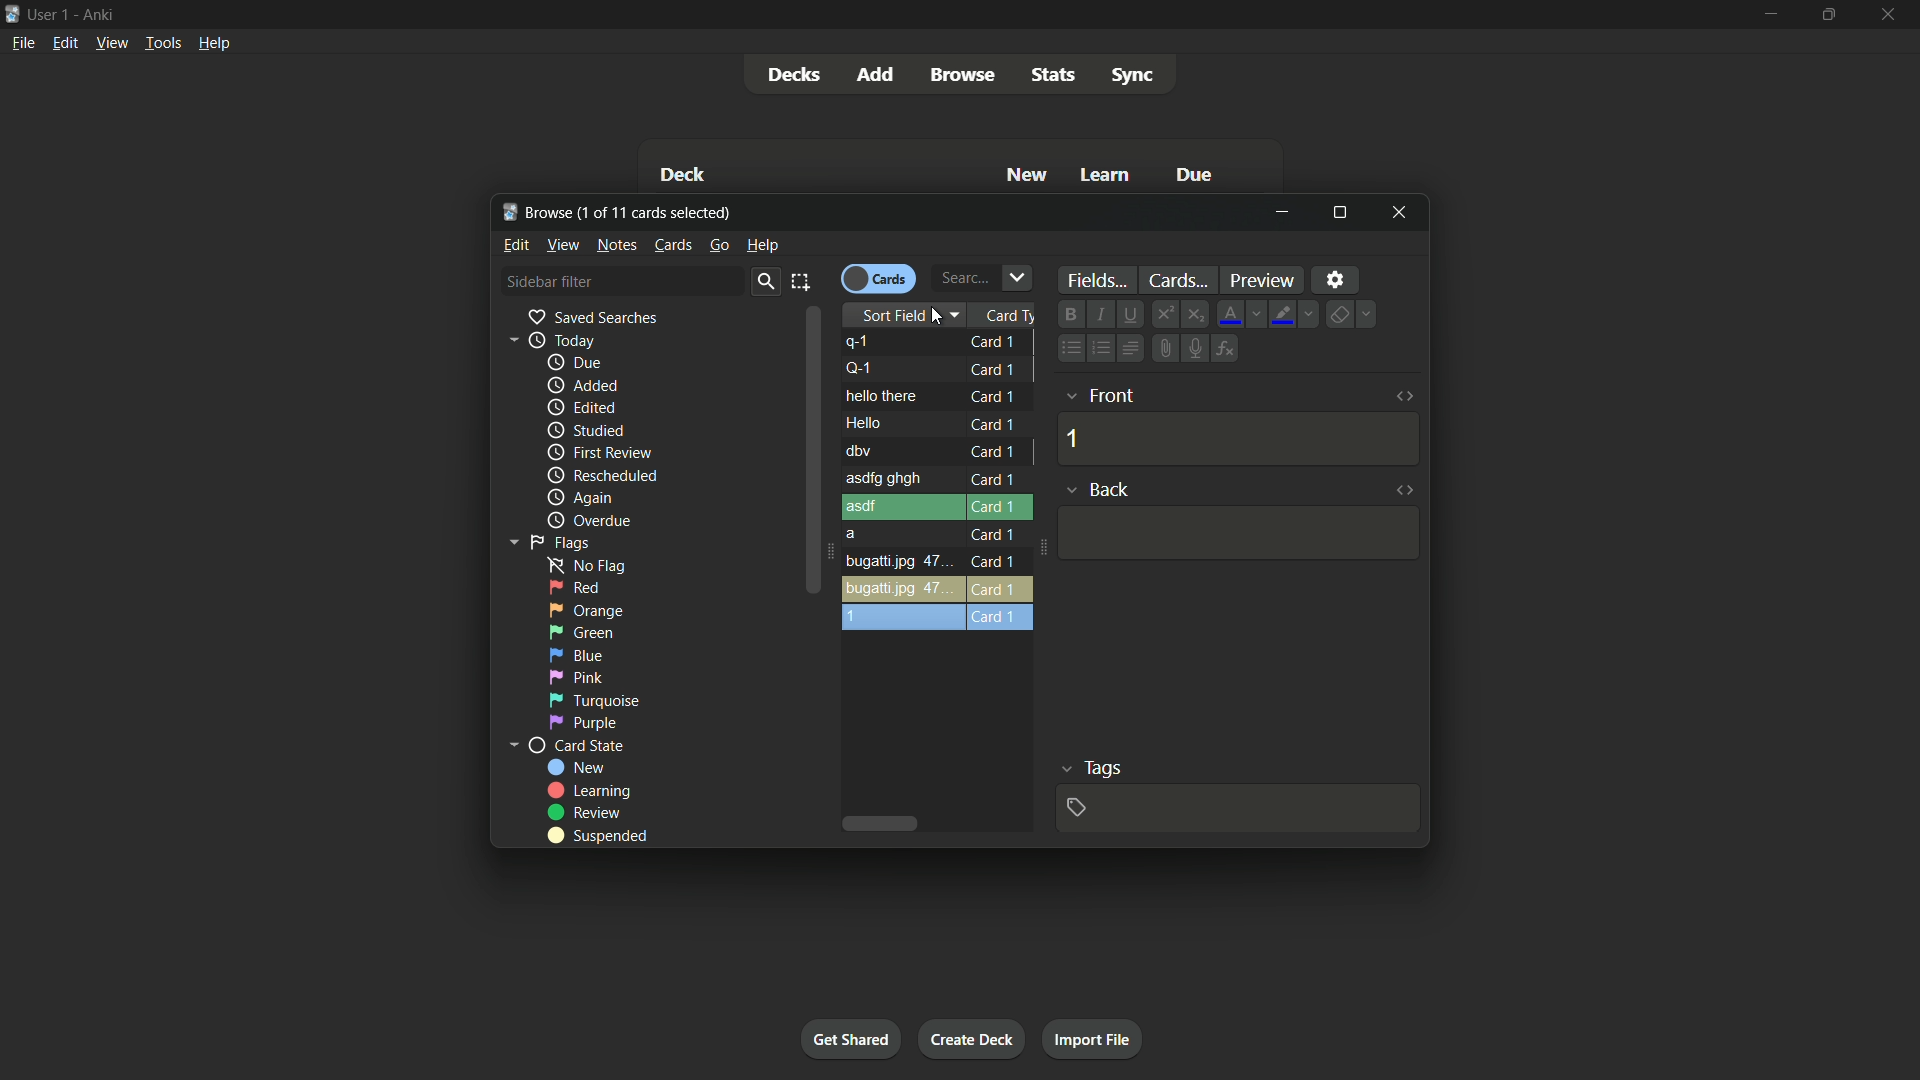  Describe the element at coordinates (1163, 348) in the screenshot. I see `attach file` at that location.